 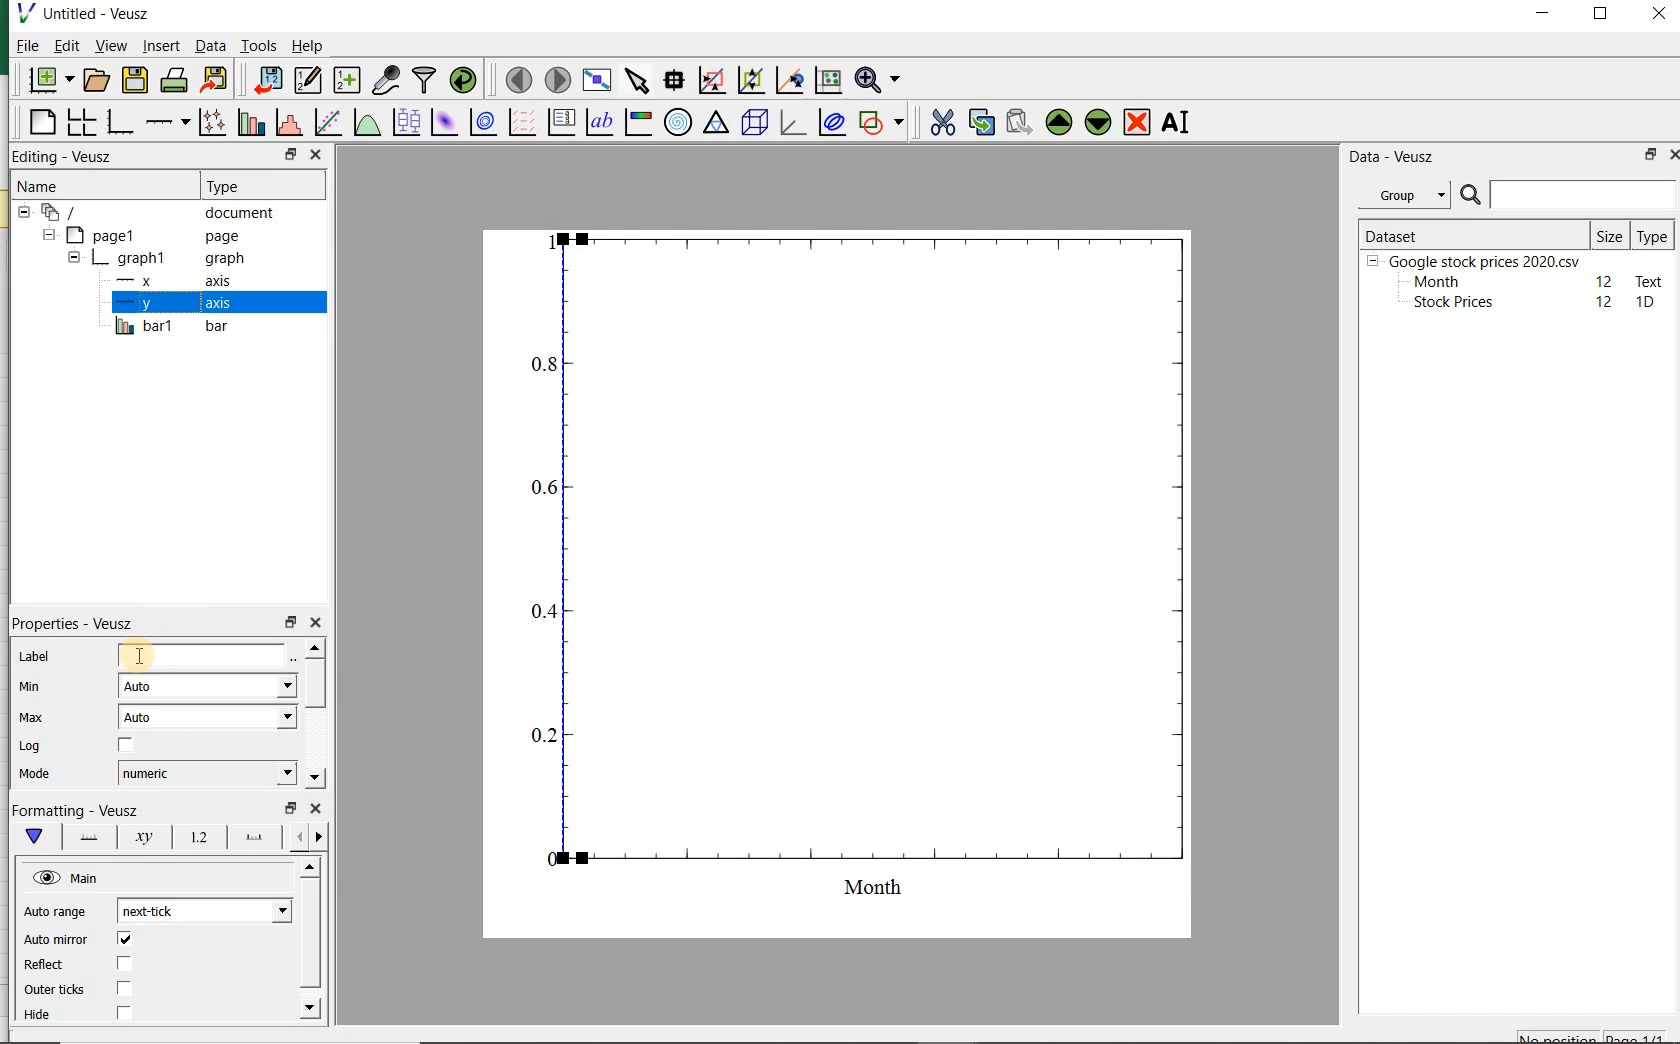 I want to click on axis label, so click(x=145, y=837).